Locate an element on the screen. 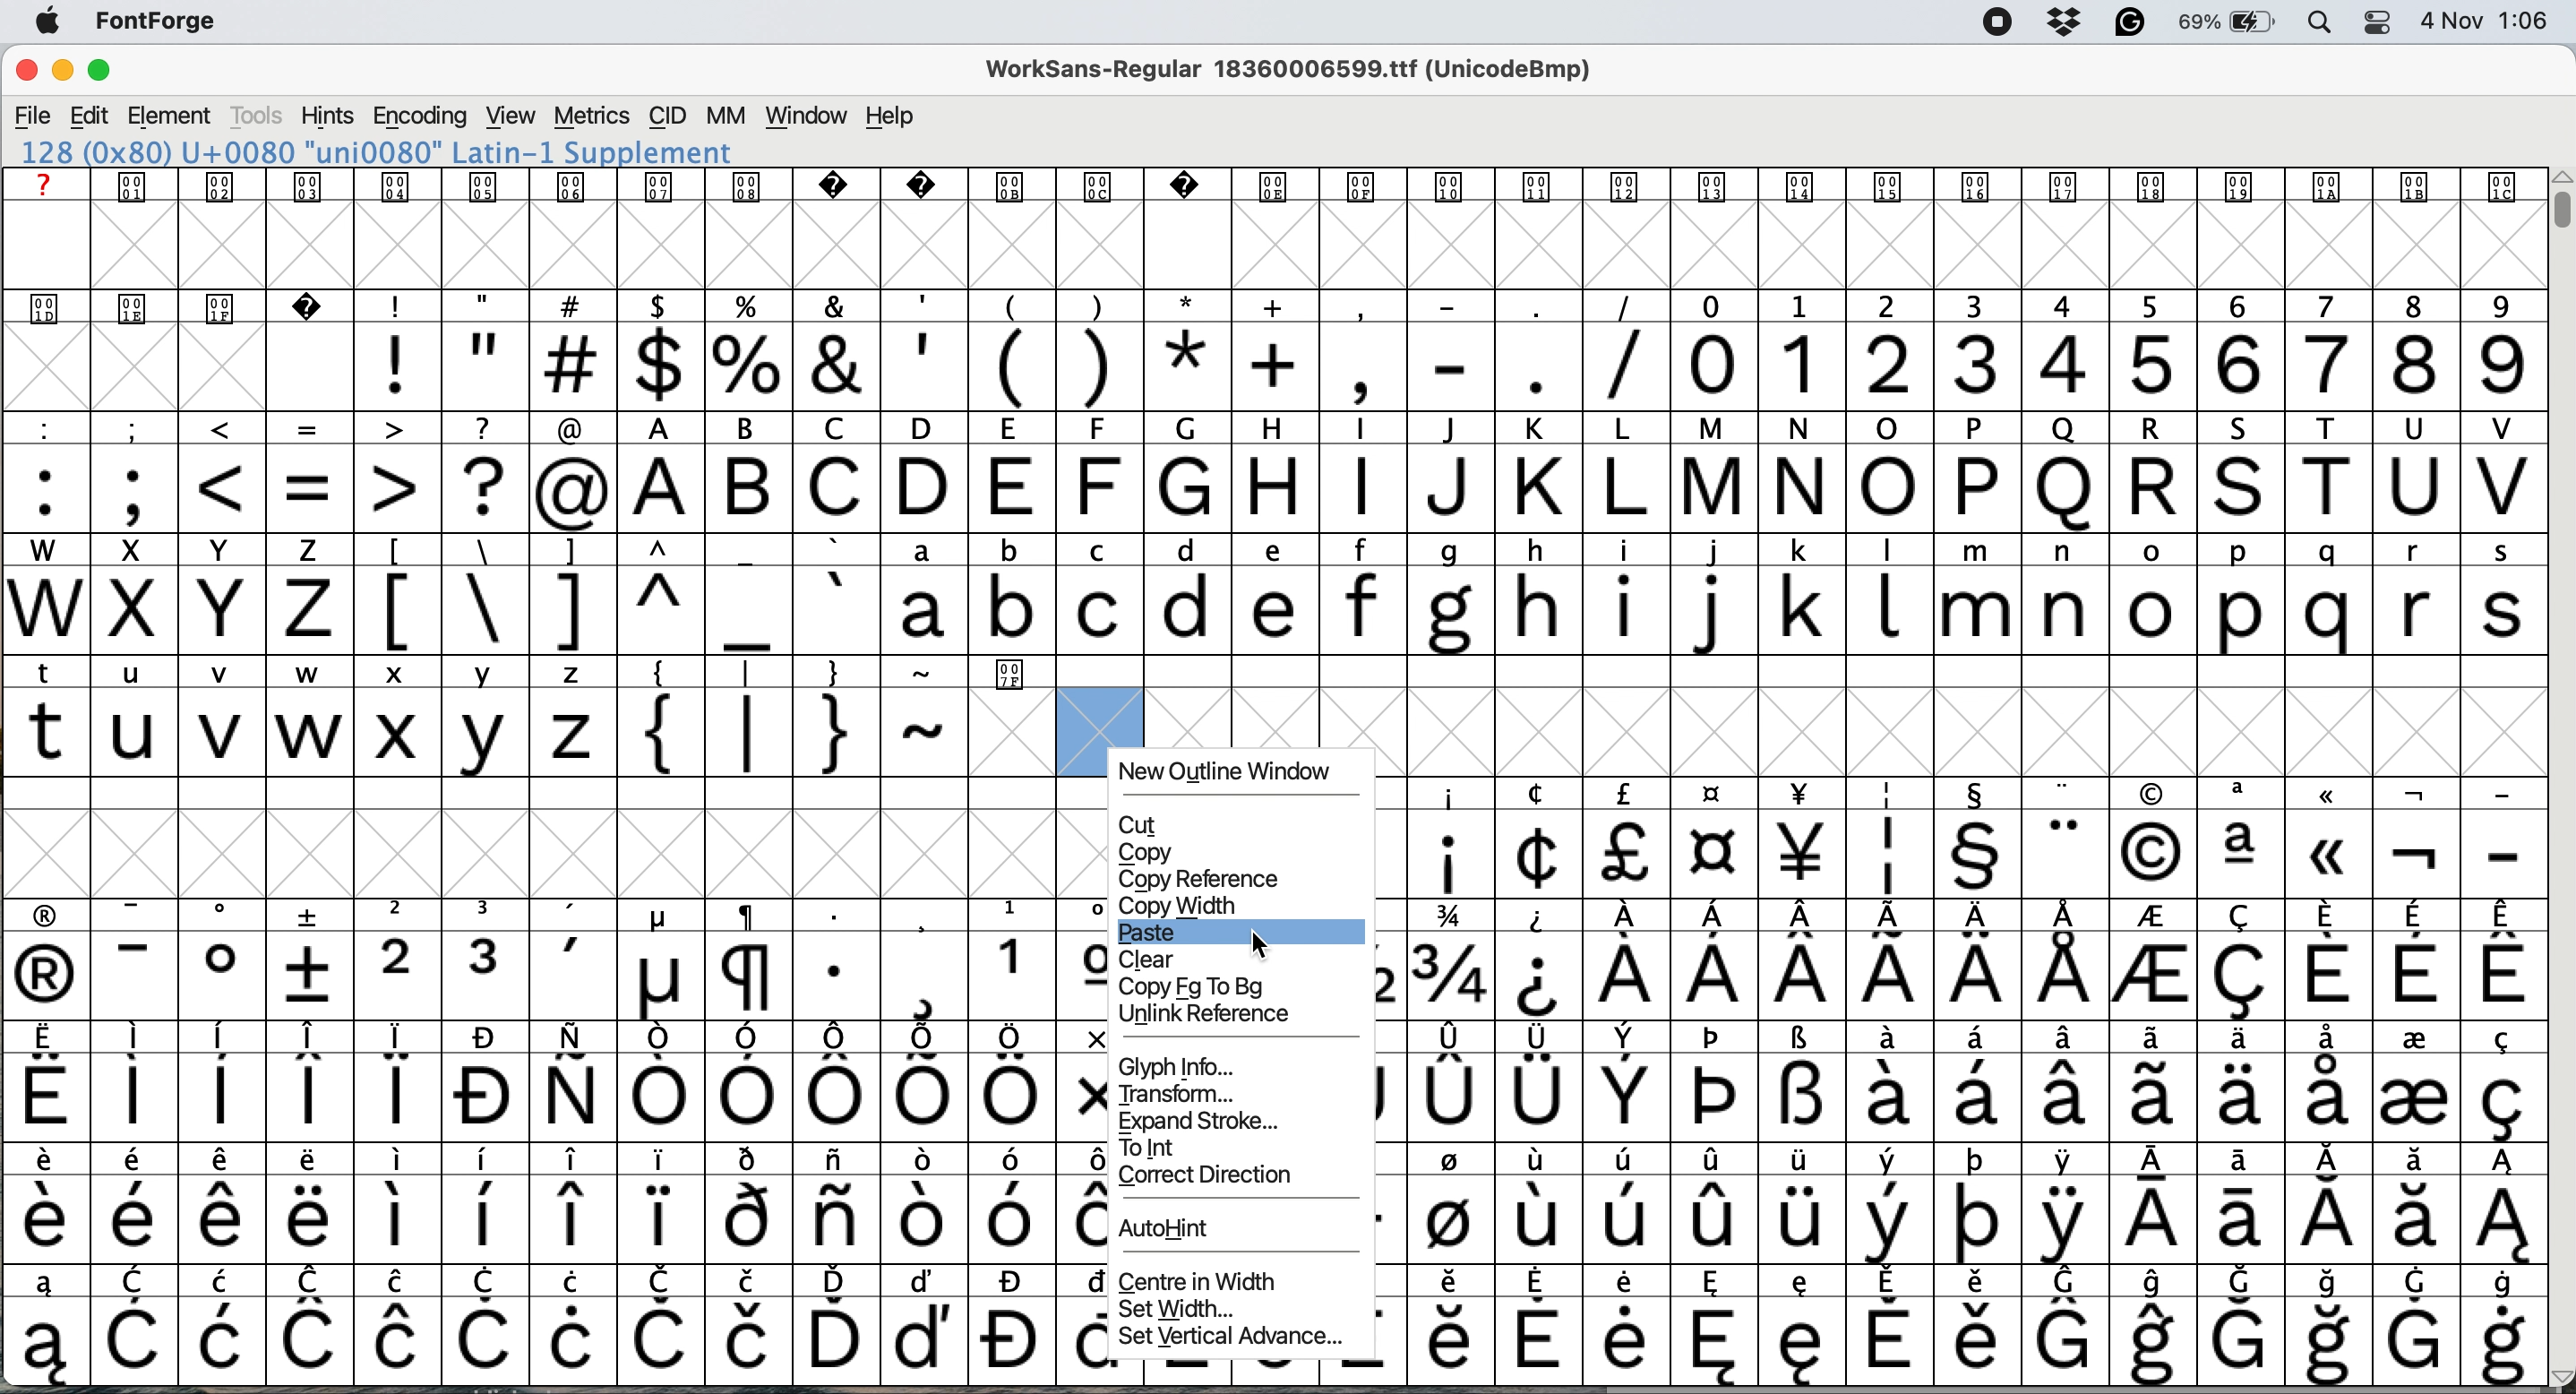 This screenshot has height=1394, width=2576. CUT is located at coordinates (1144, 826).